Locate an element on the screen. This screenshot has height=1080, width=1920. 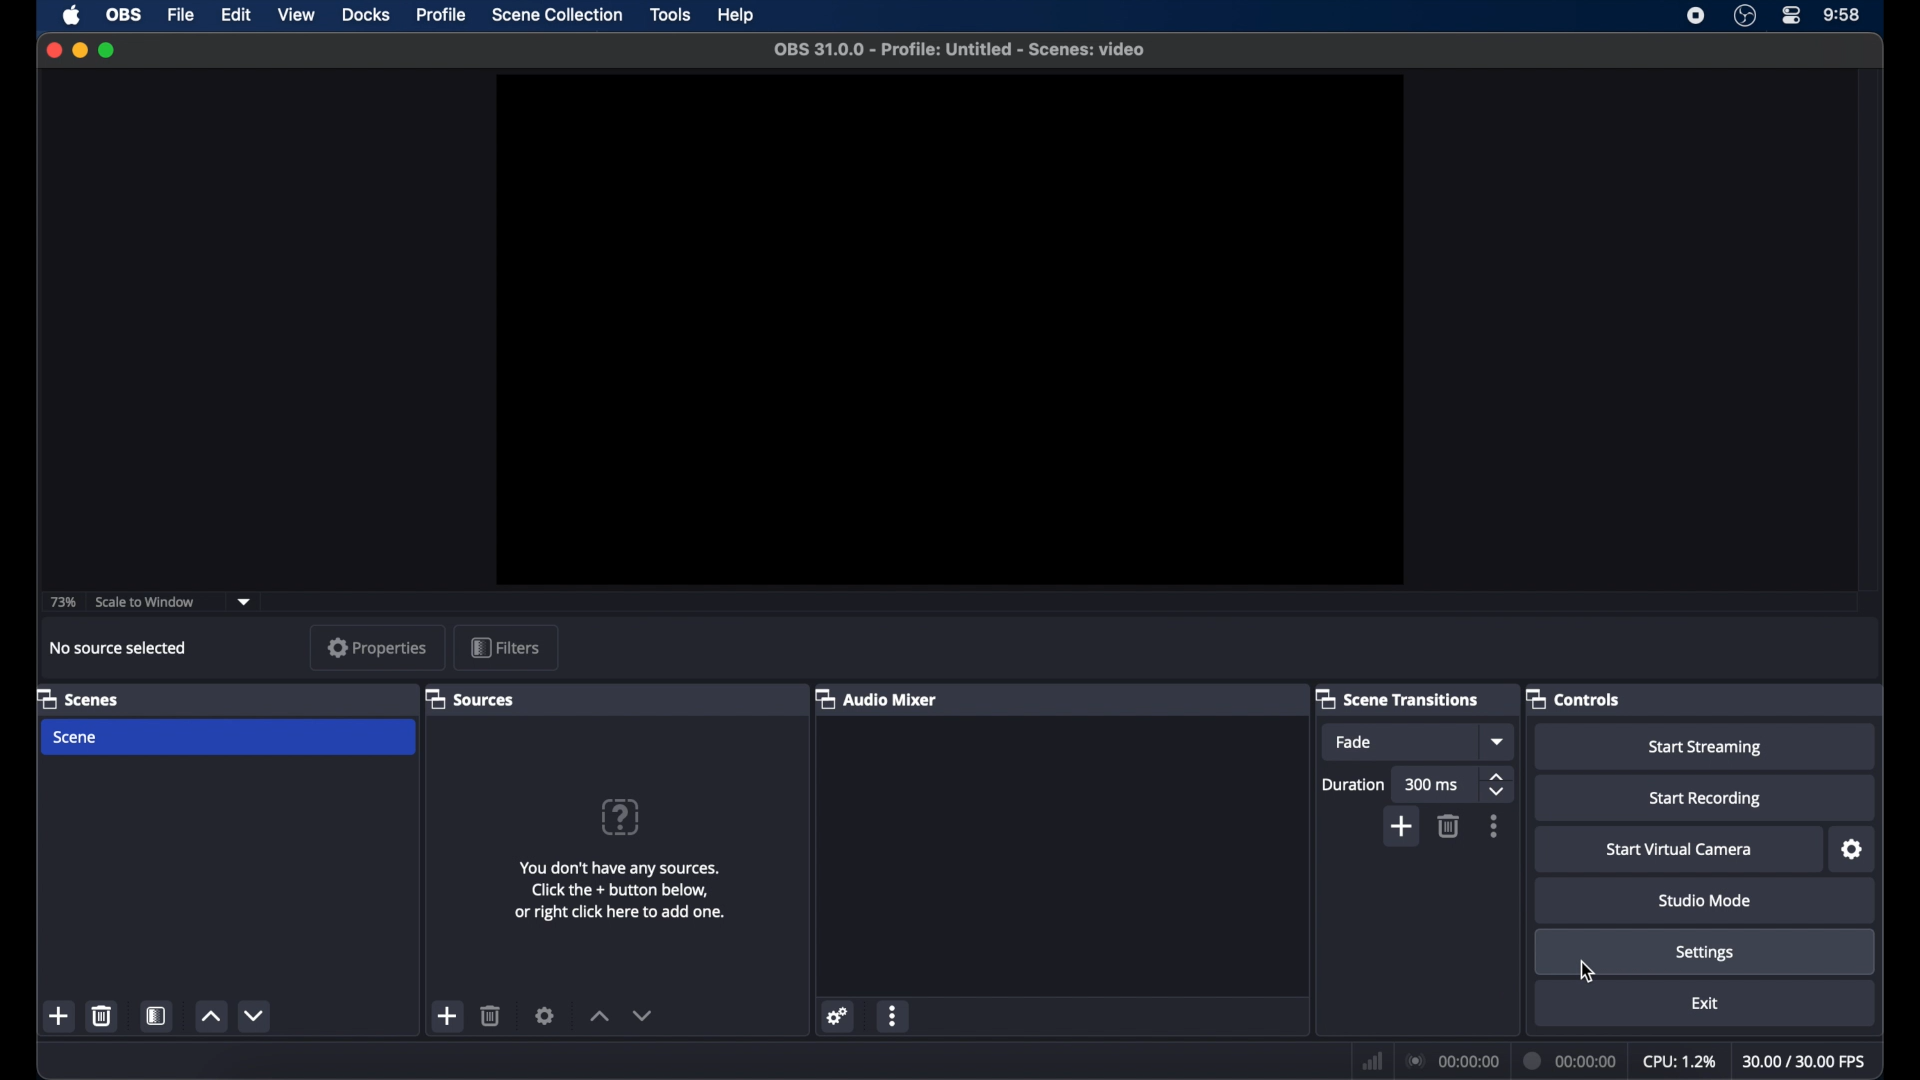
scene transitions is located at coordinates (1397, 698).